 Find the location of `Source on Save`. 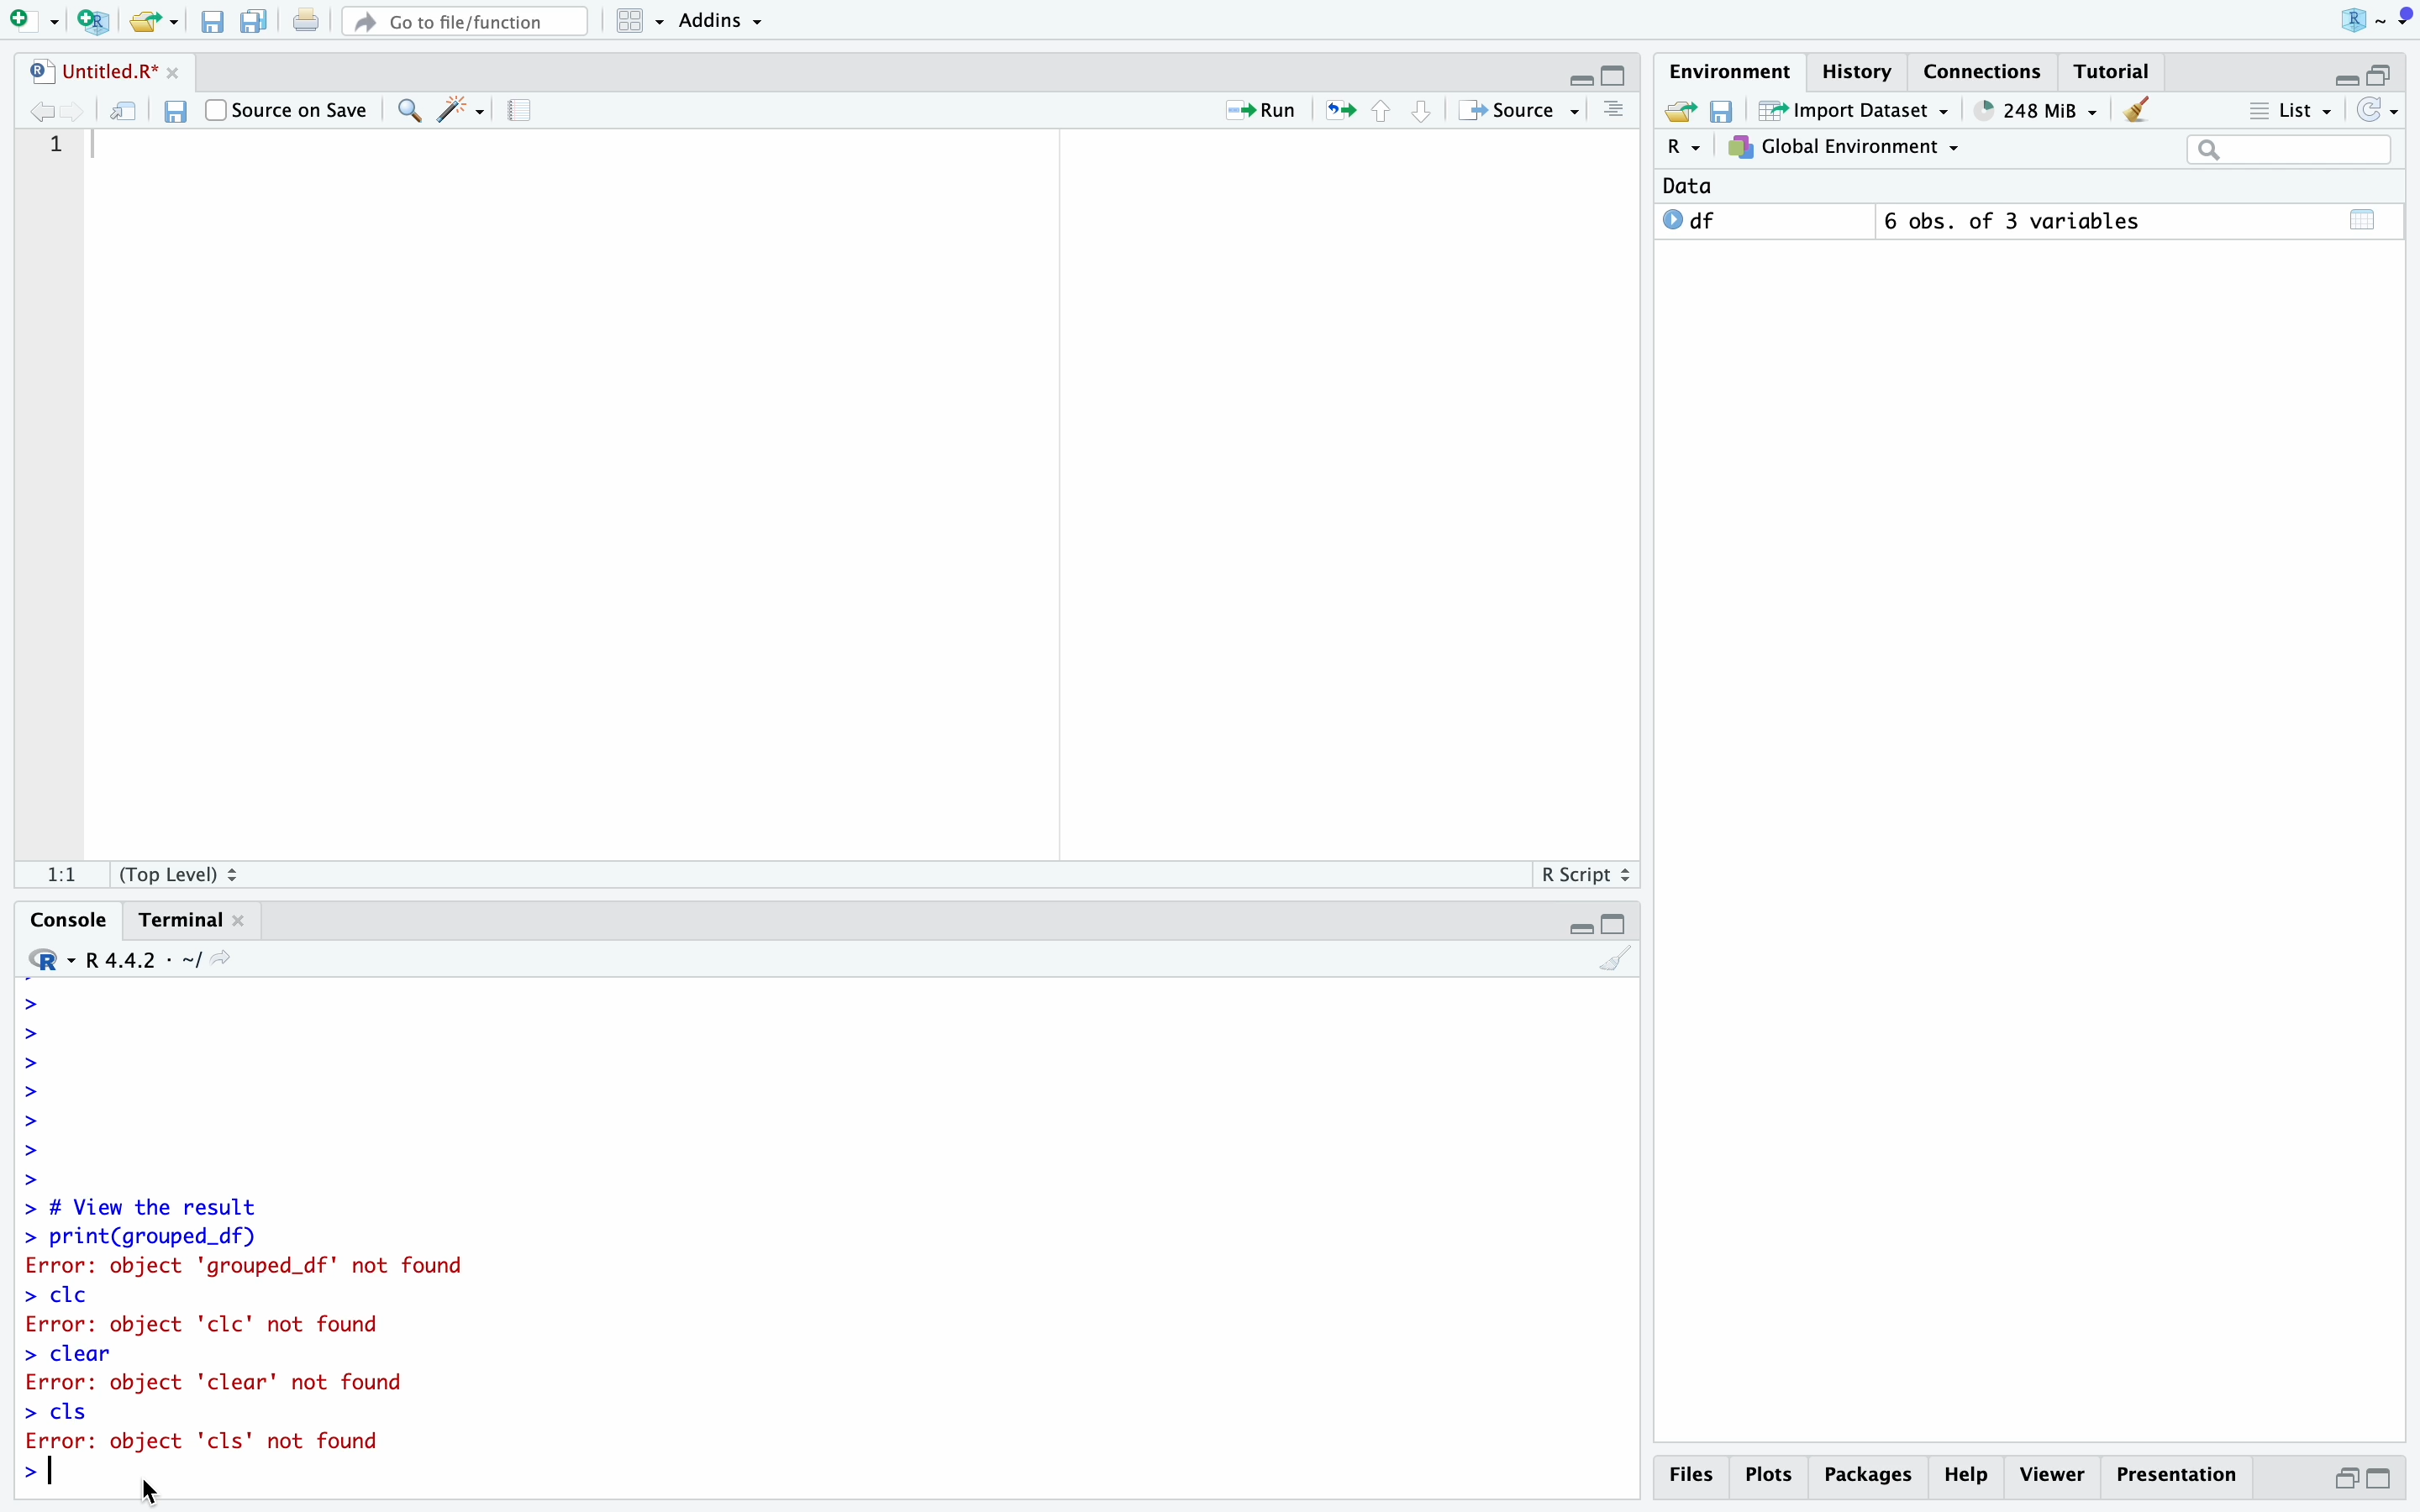

Source on Save is located at coordinates (284, 108).